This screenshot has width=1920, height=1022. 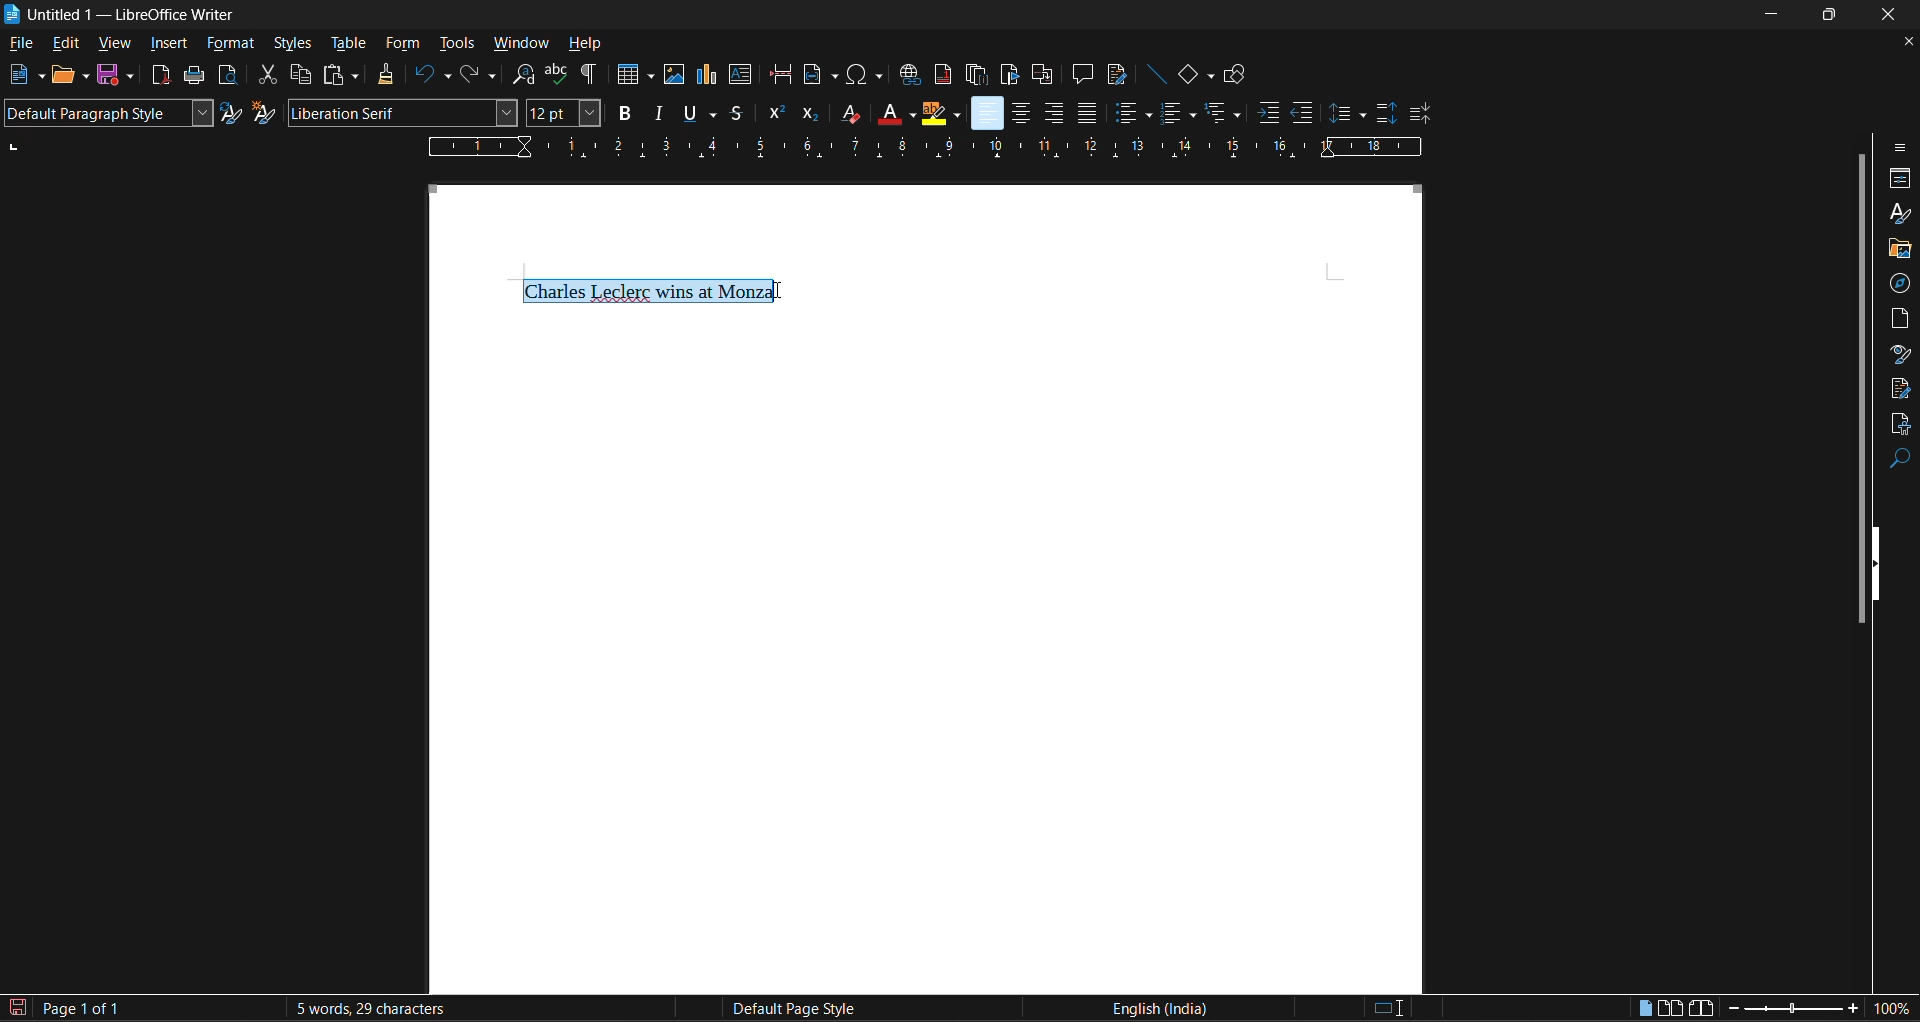 I want to click on align center, so click(x=1017, y=115).